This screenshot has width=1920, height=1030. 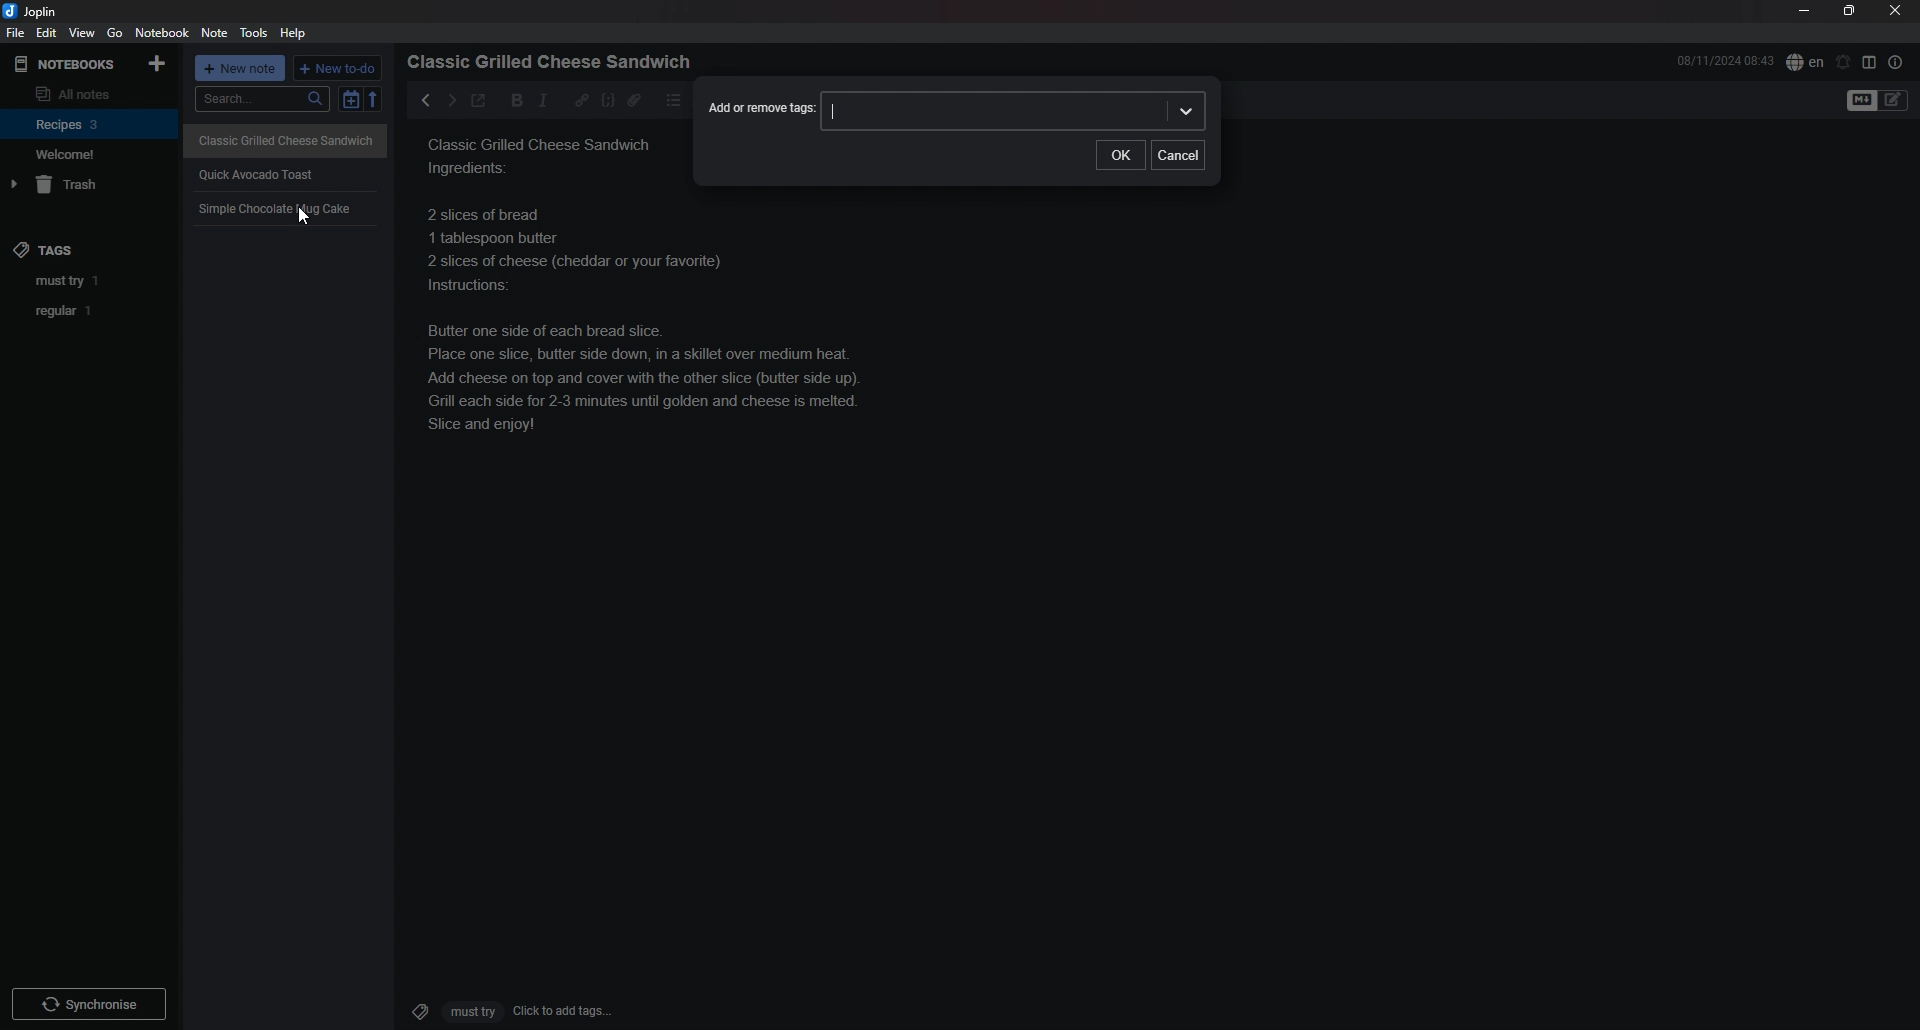 I want to click on all notes, so click(x=86, y=93).